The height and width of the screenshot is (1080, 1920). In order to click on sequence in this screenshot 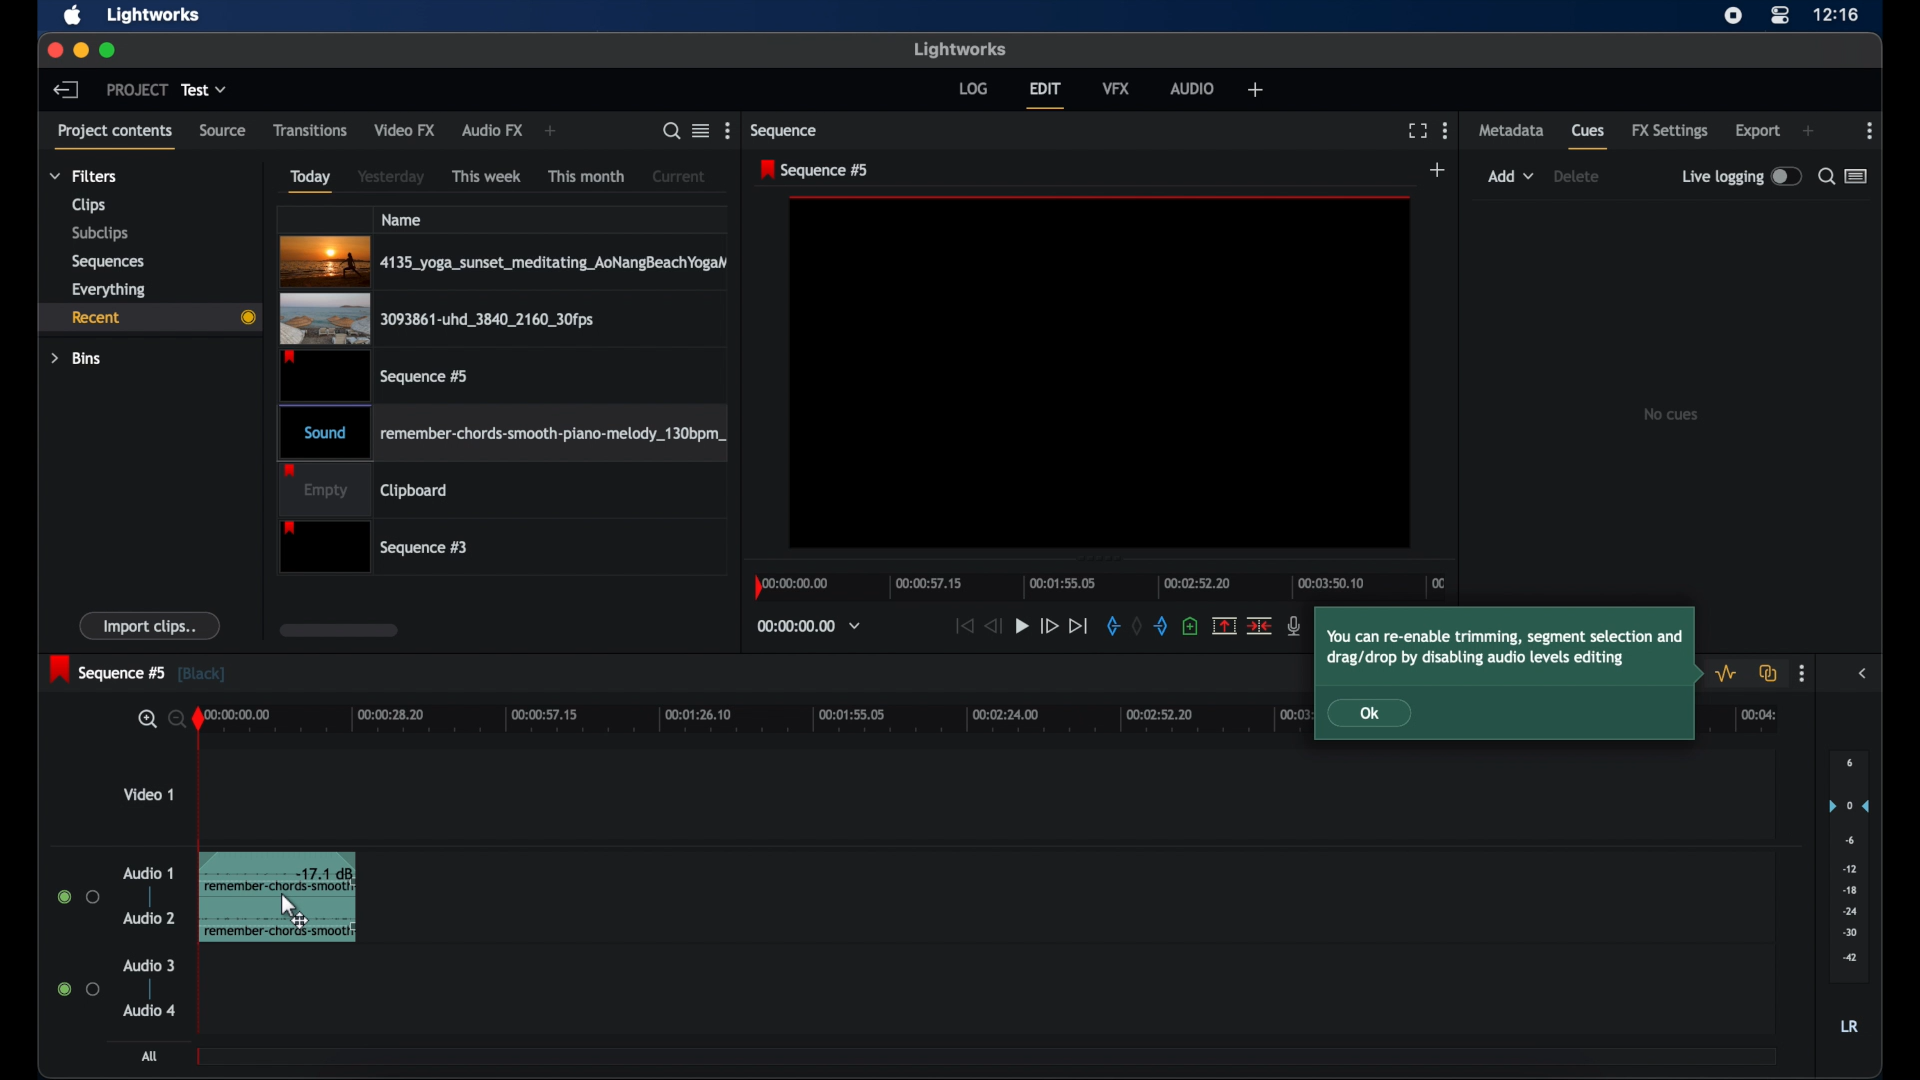, I will do `click(787, 131)`.